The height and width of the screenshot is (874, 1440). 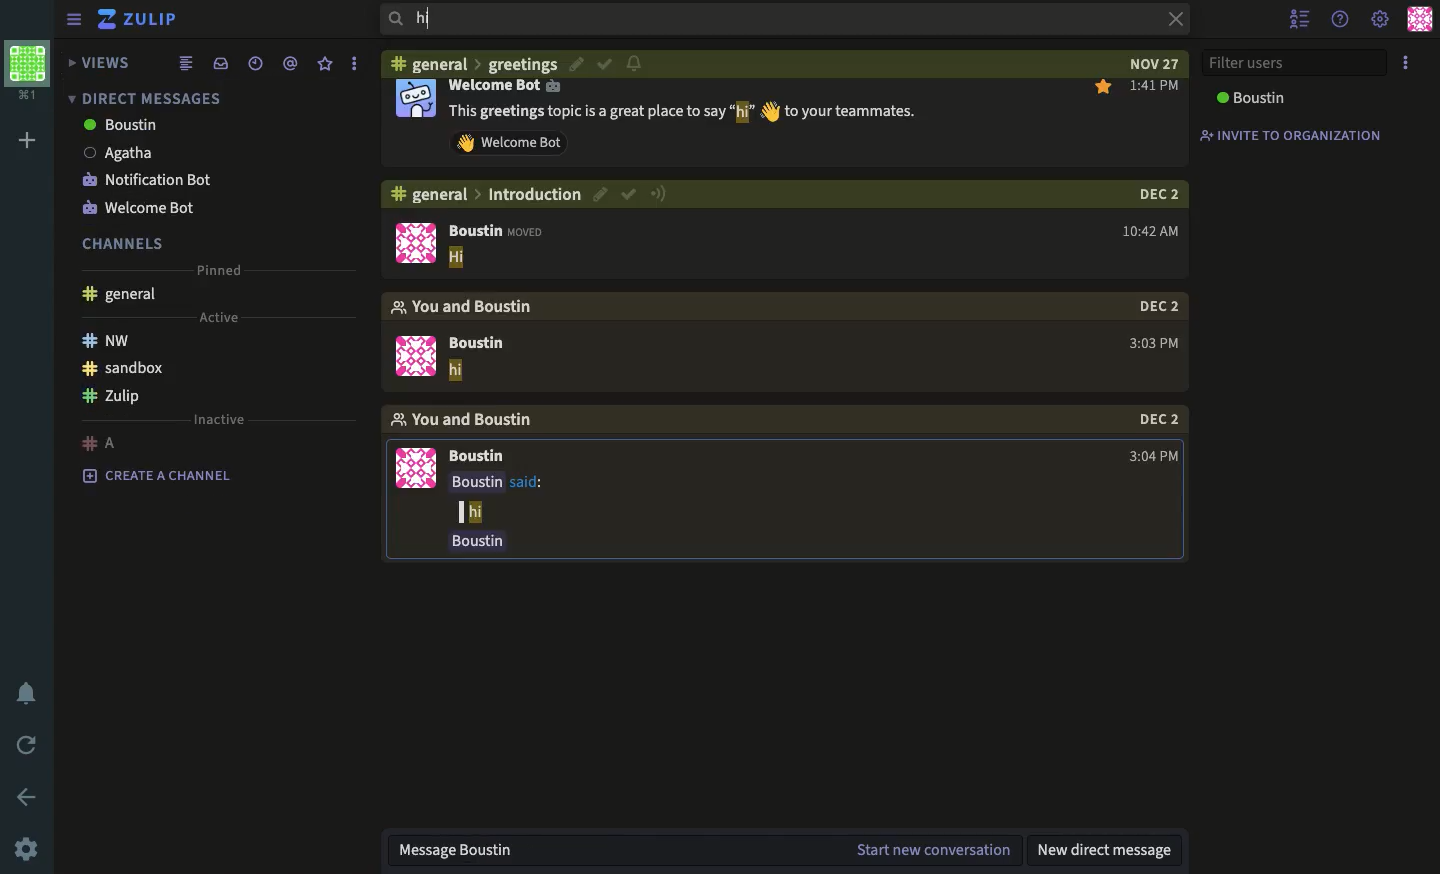 What do you see at coordinates (1299, 135) in the screenshot?
I see `invite to organization` at bounding box center [1299, 135].